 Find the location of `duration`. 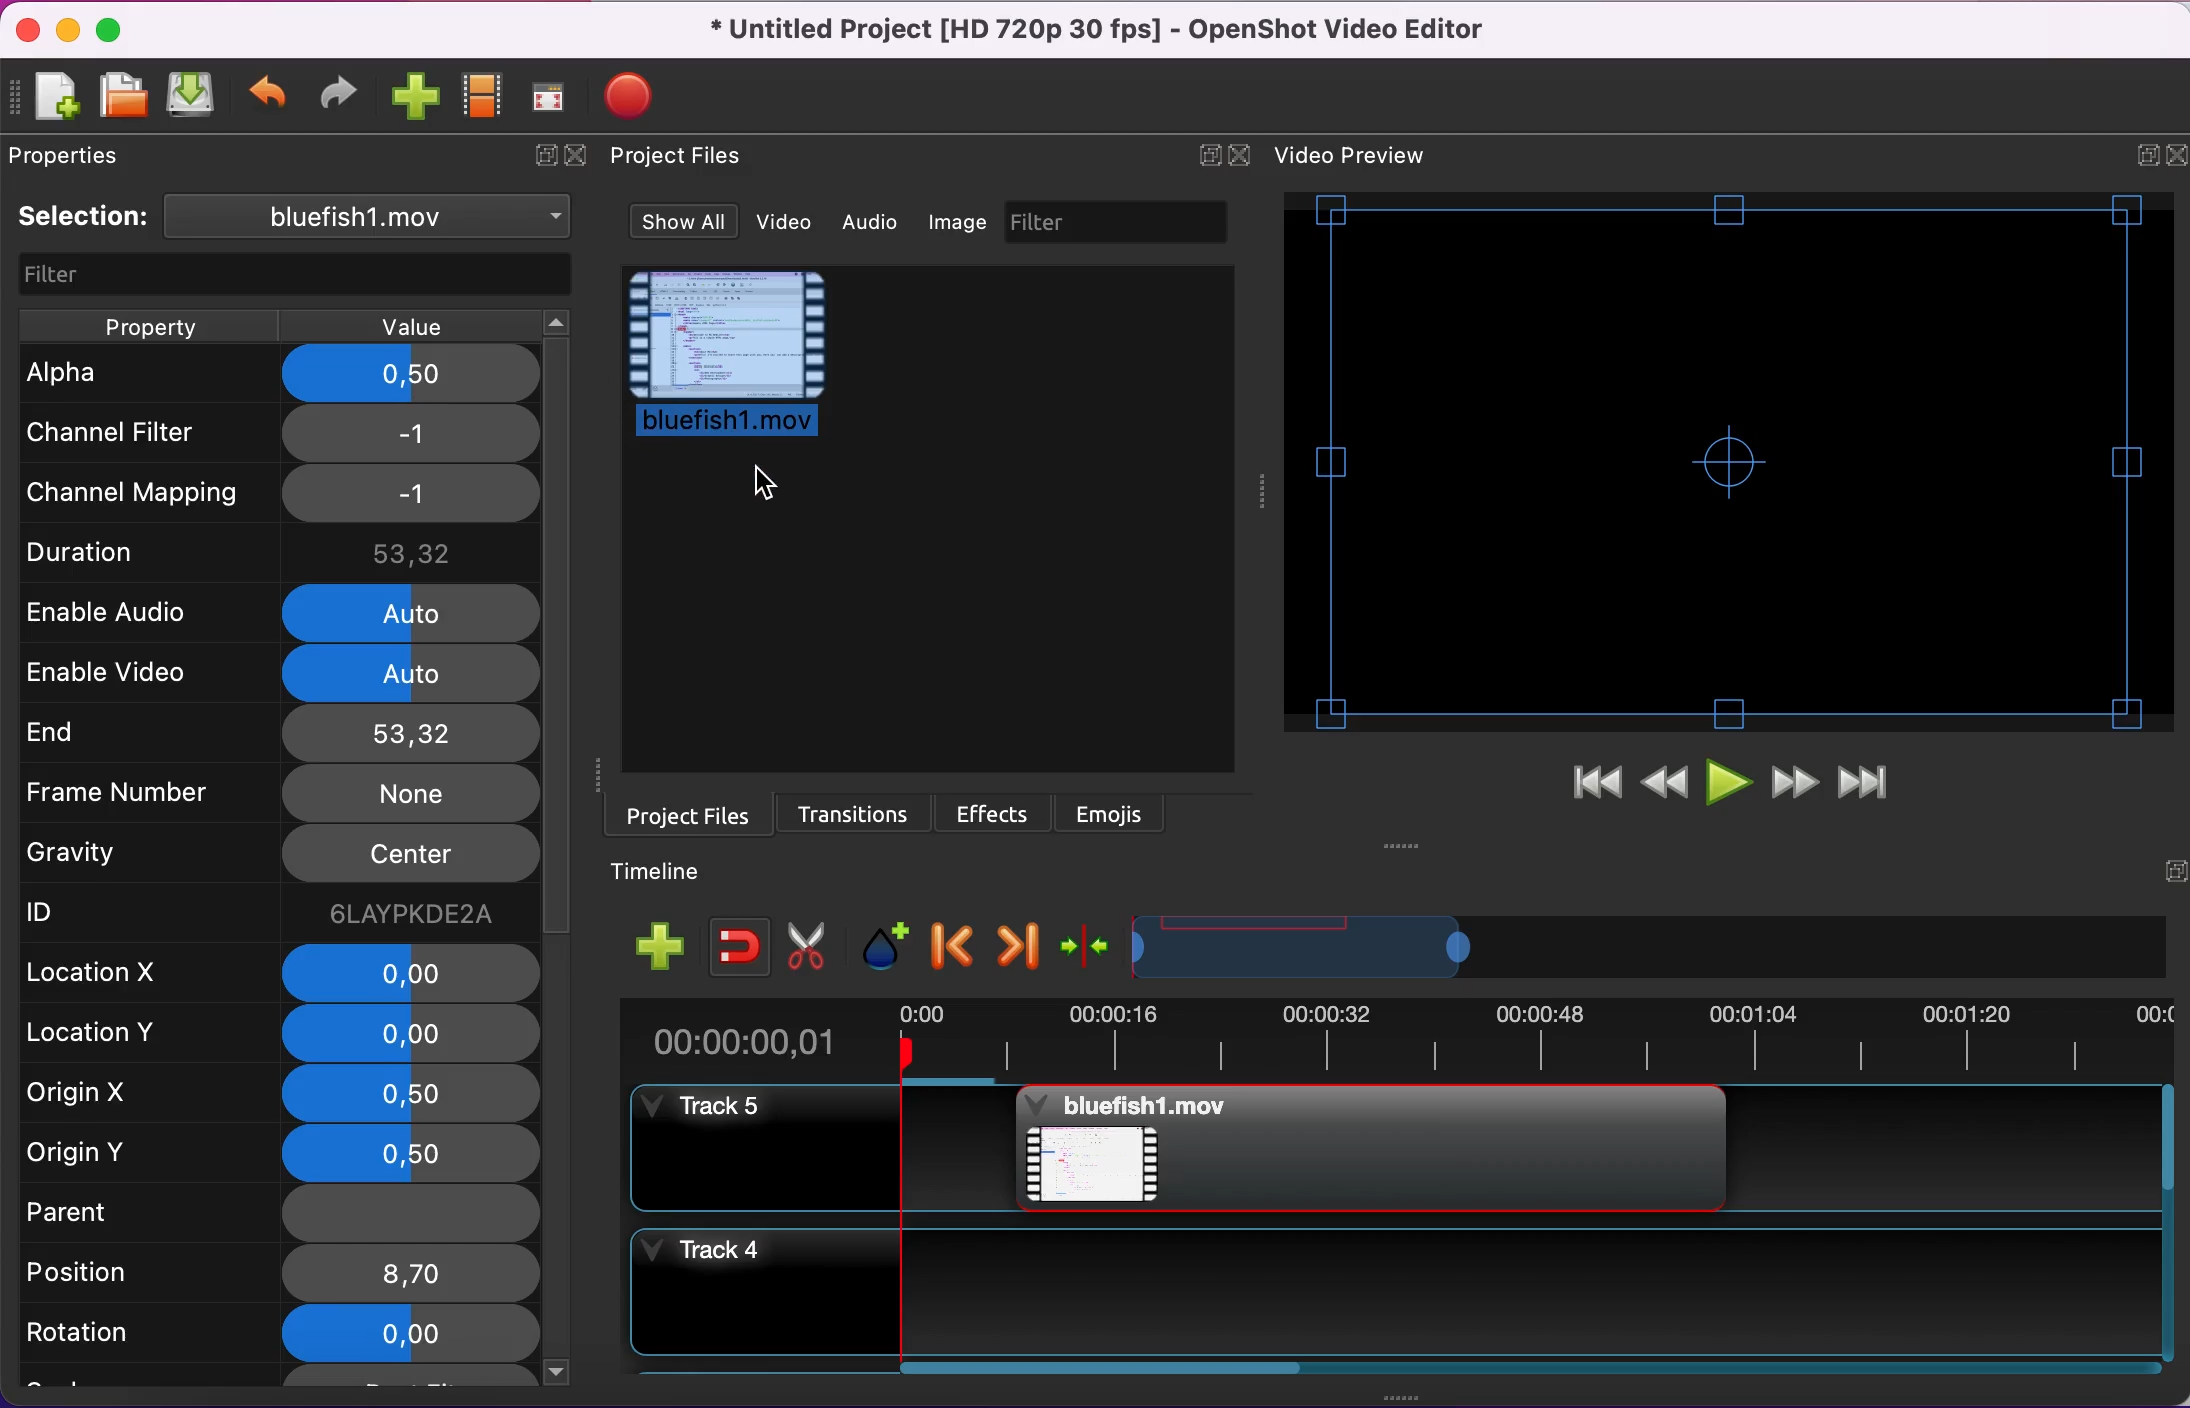

duration is located at coordinates (148, 555).